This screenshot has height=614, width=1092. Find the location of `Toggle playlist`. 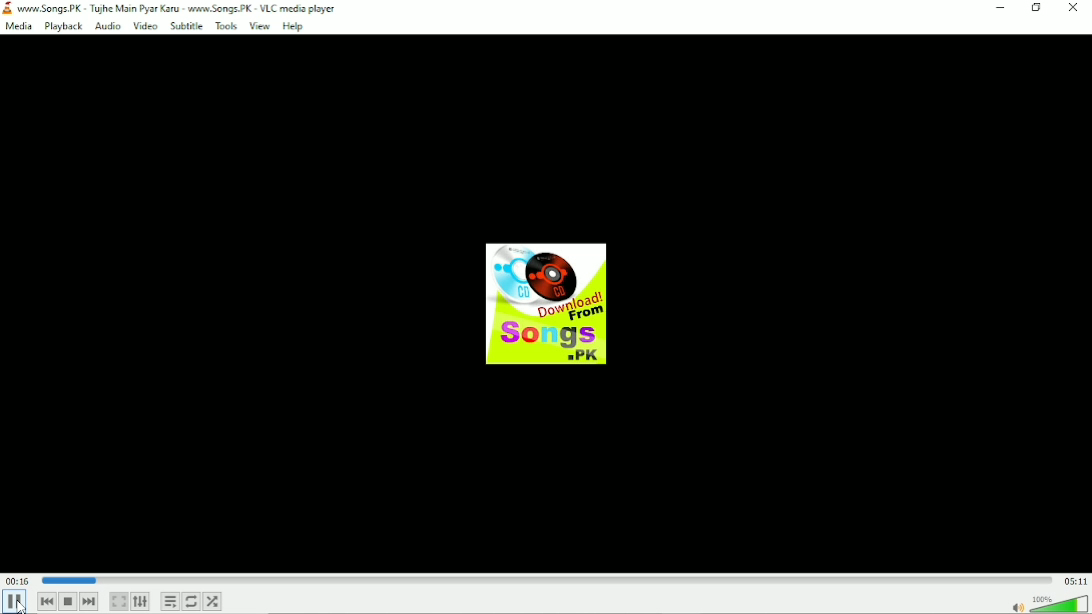

Toggle playlist is located at coordinates (169, 602).